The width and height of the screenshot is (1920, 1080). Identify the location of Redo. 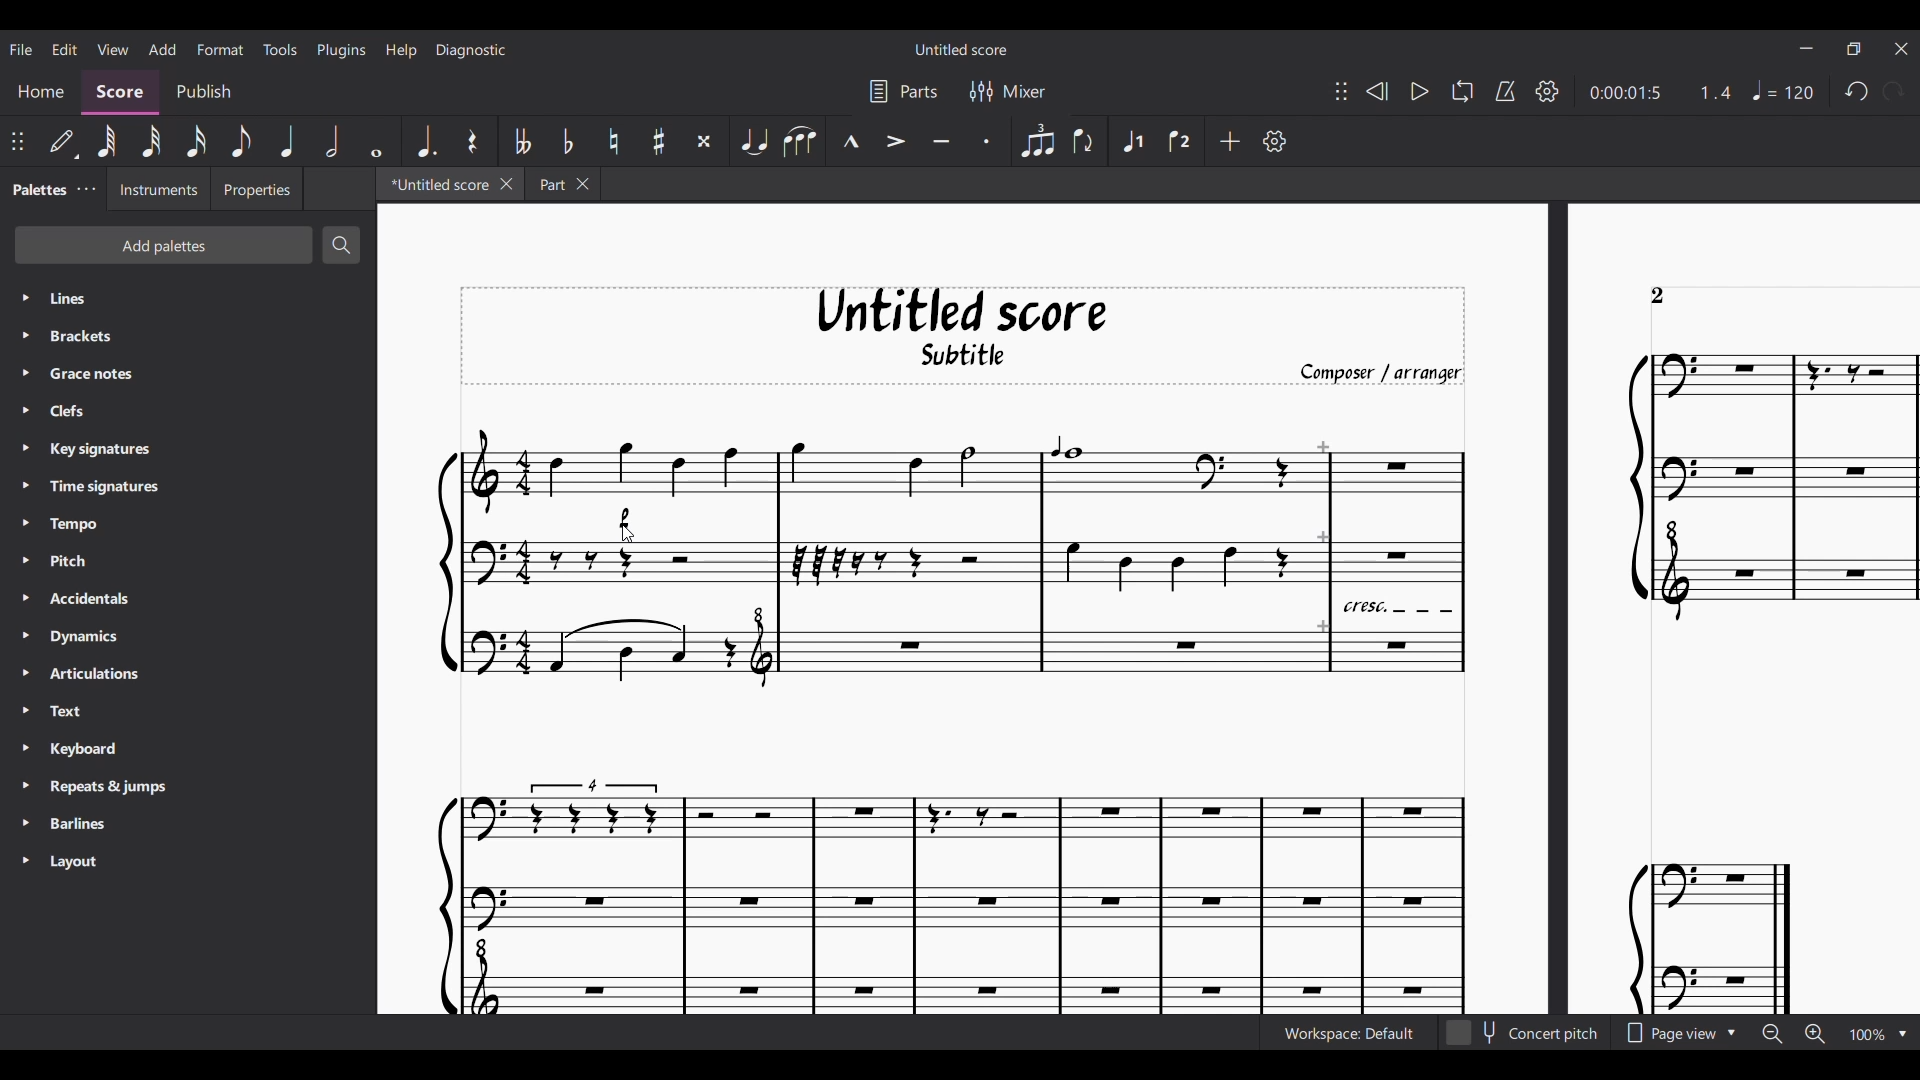
(1893, 91).